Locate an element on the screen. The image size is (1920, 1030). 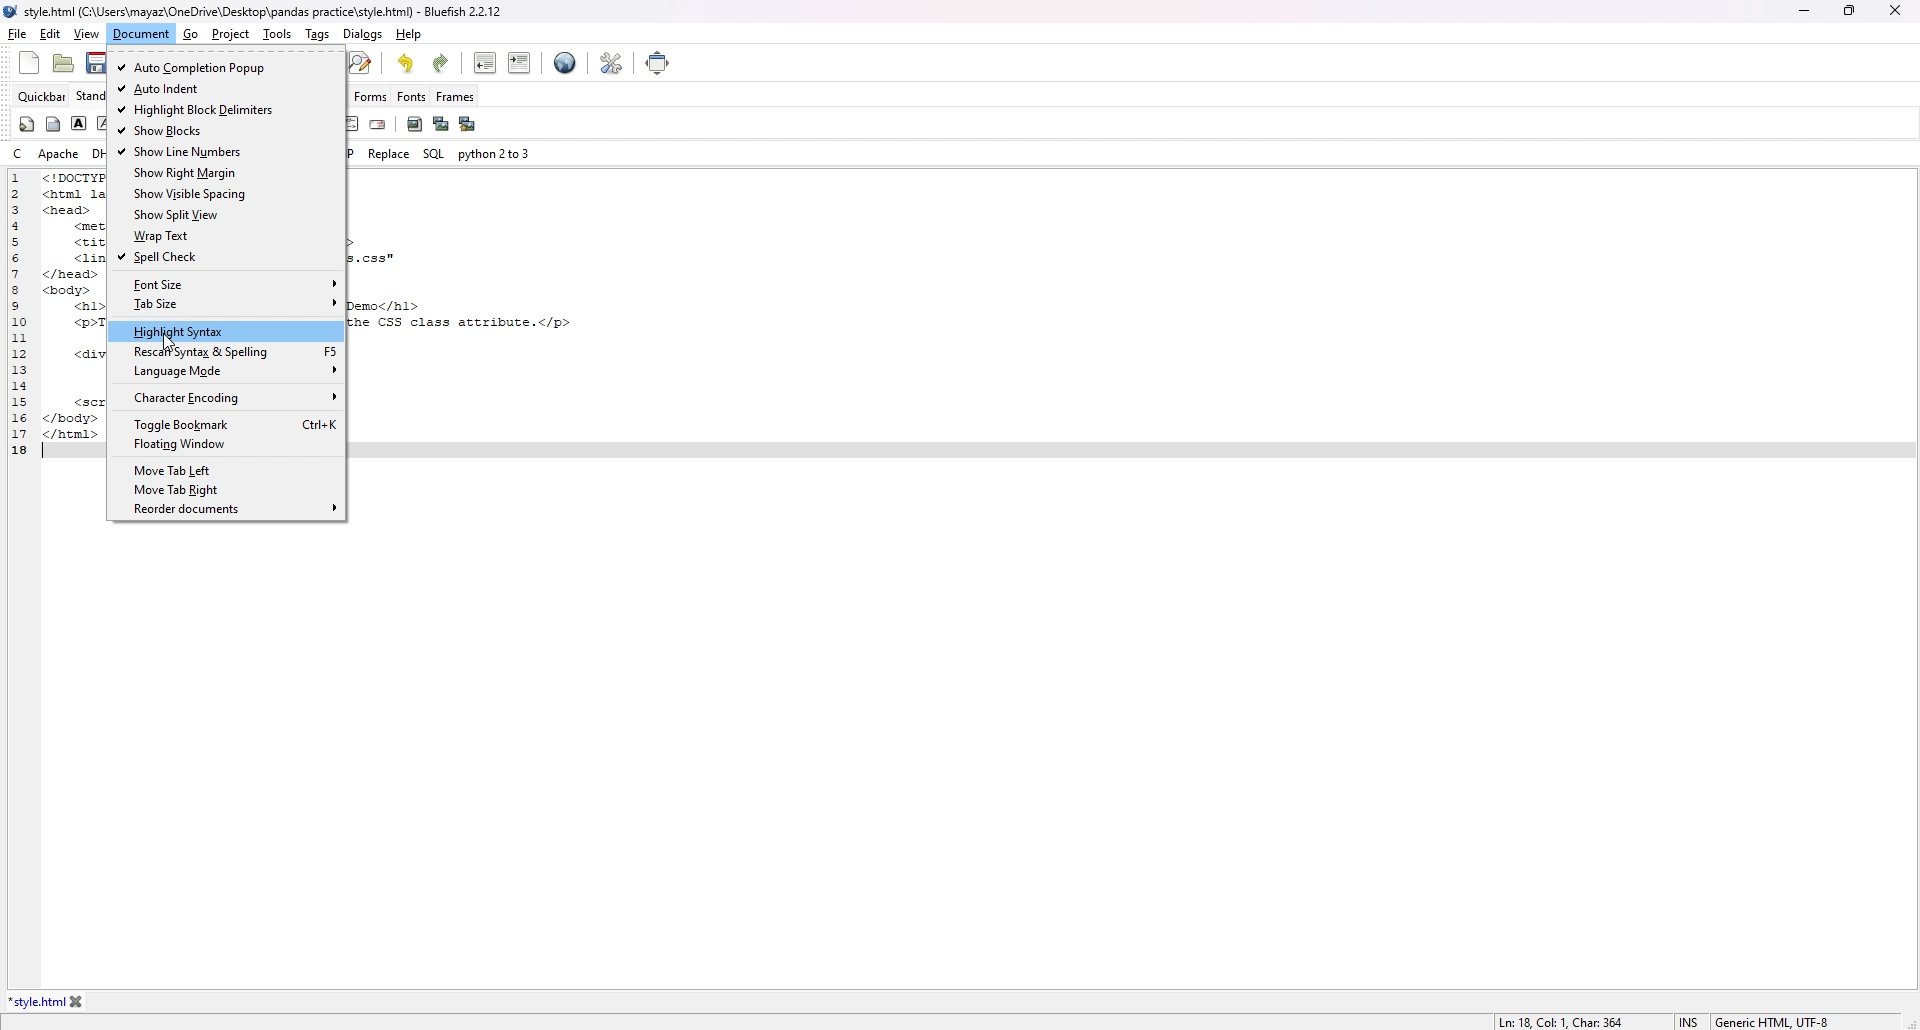
close tab is located at coordinates (78, 1003).